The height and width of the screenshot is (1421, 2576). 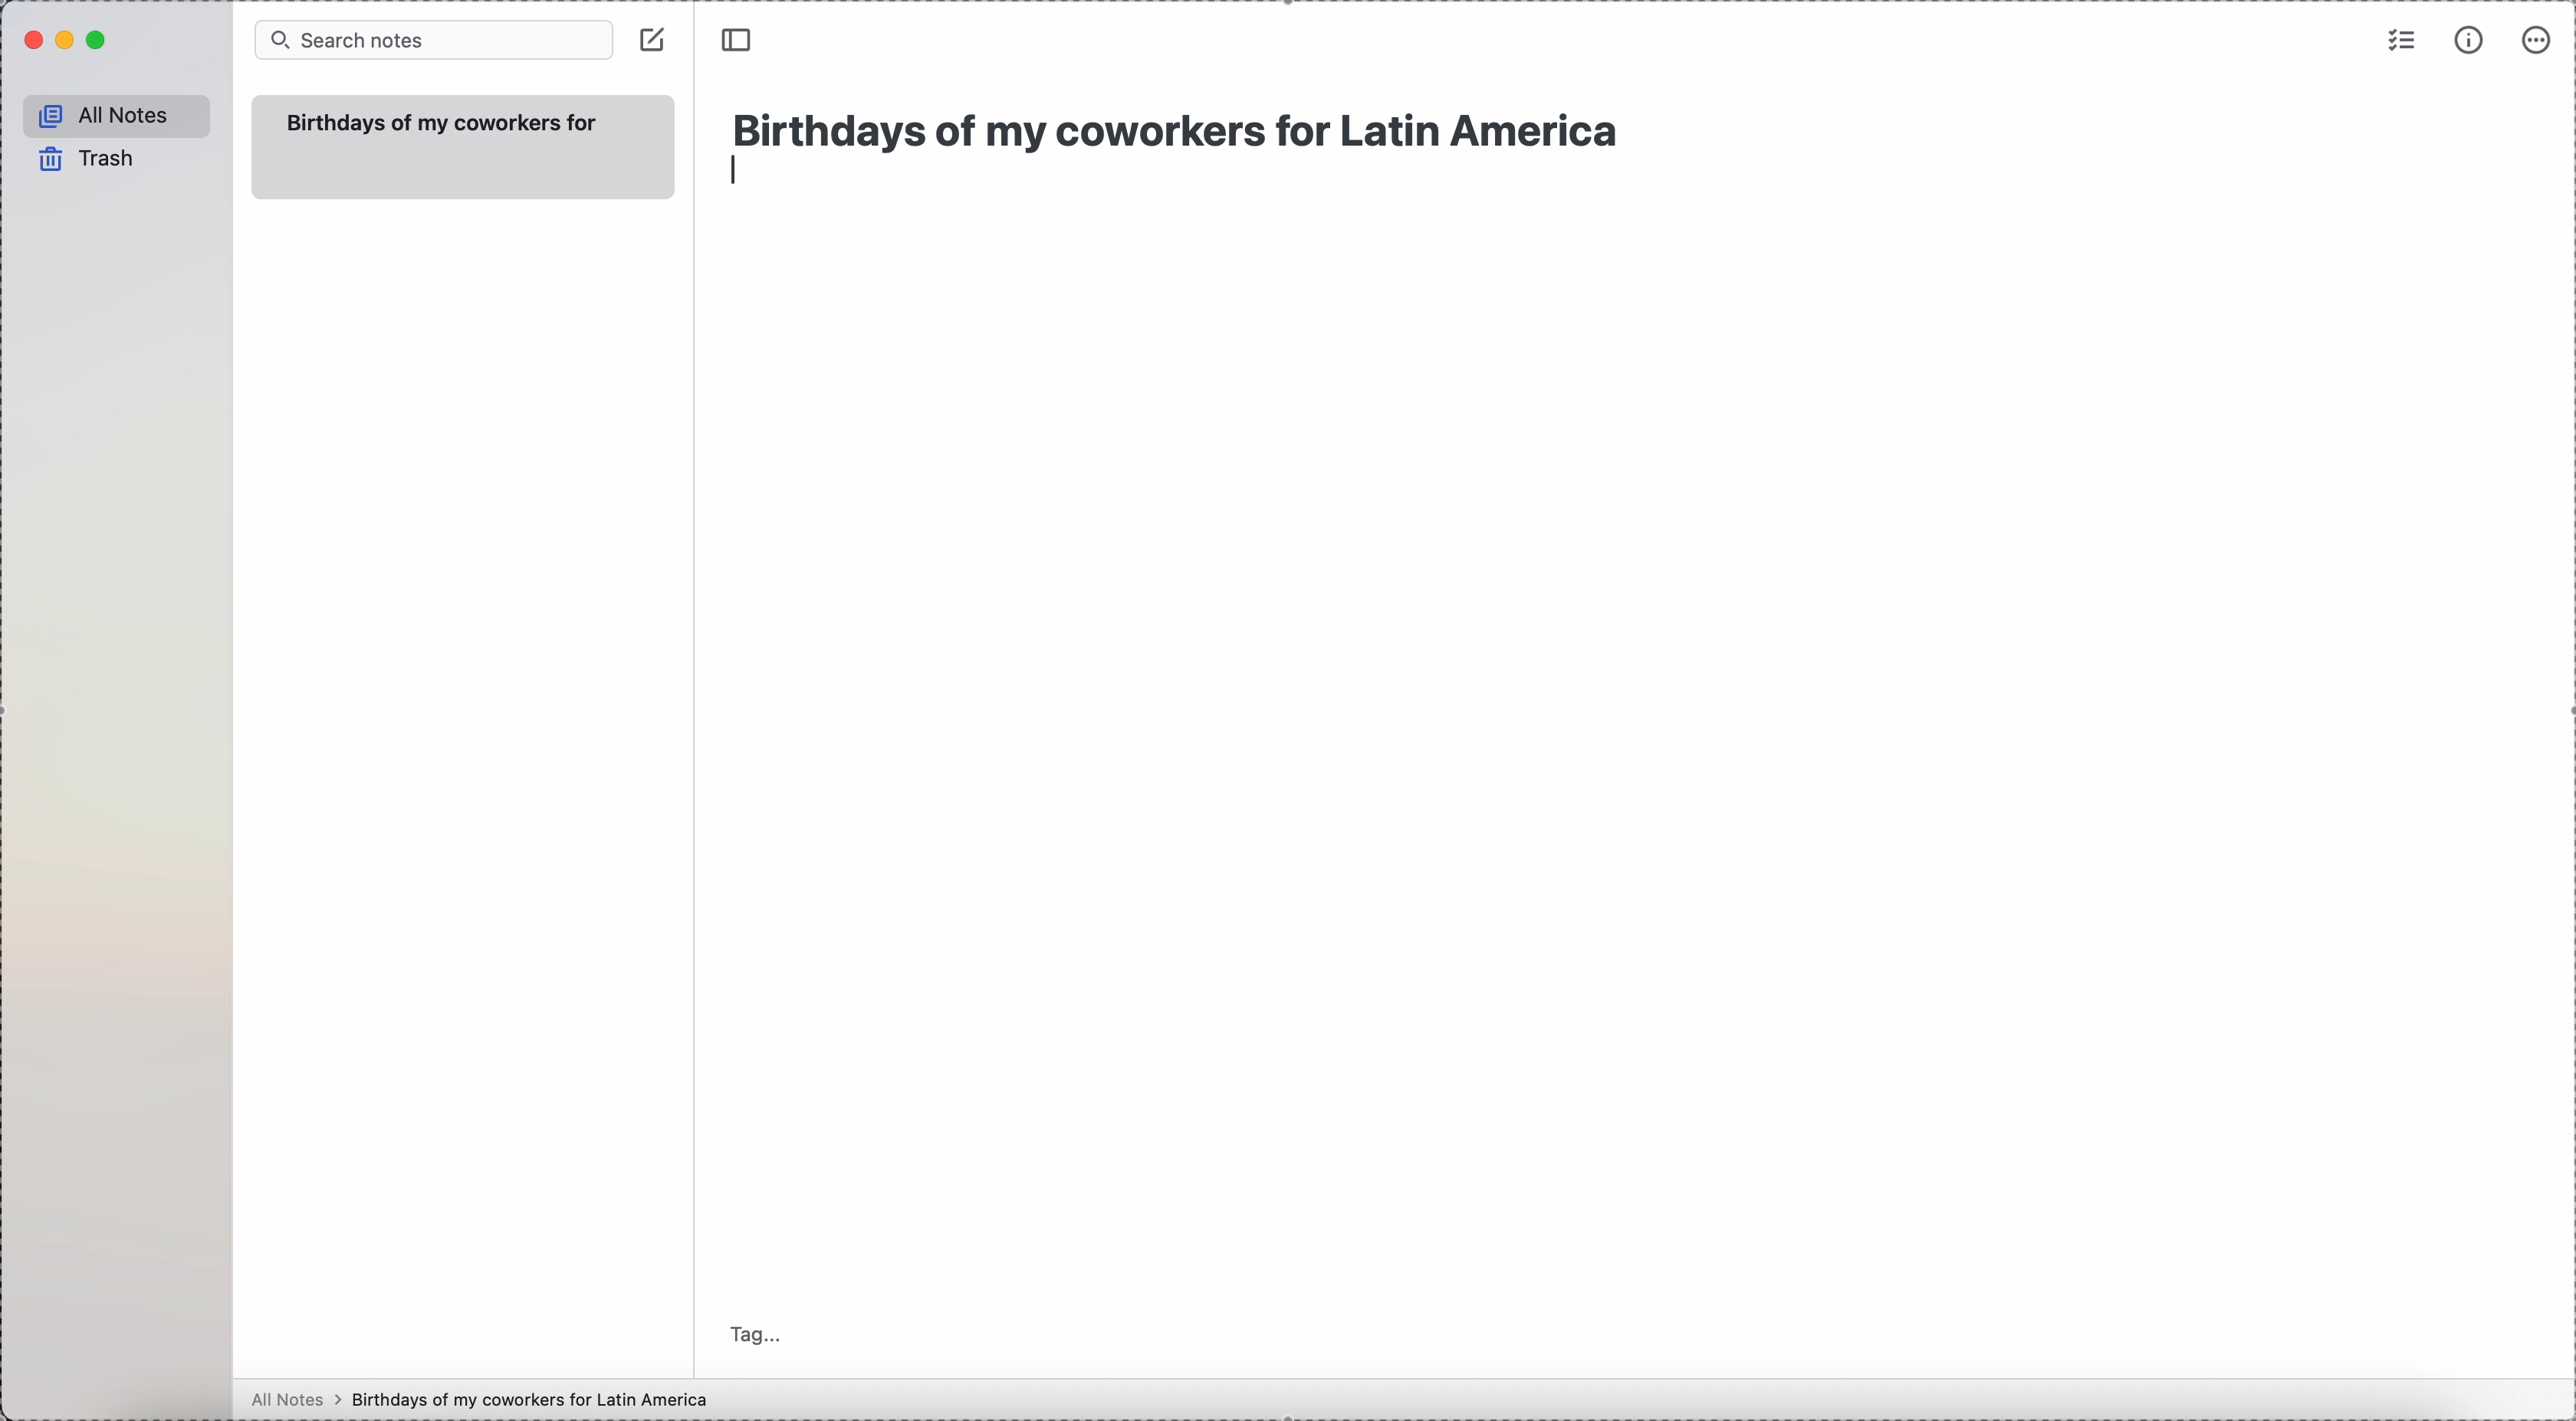 I want to click on toggle side bar, so click(x=739, y=41).